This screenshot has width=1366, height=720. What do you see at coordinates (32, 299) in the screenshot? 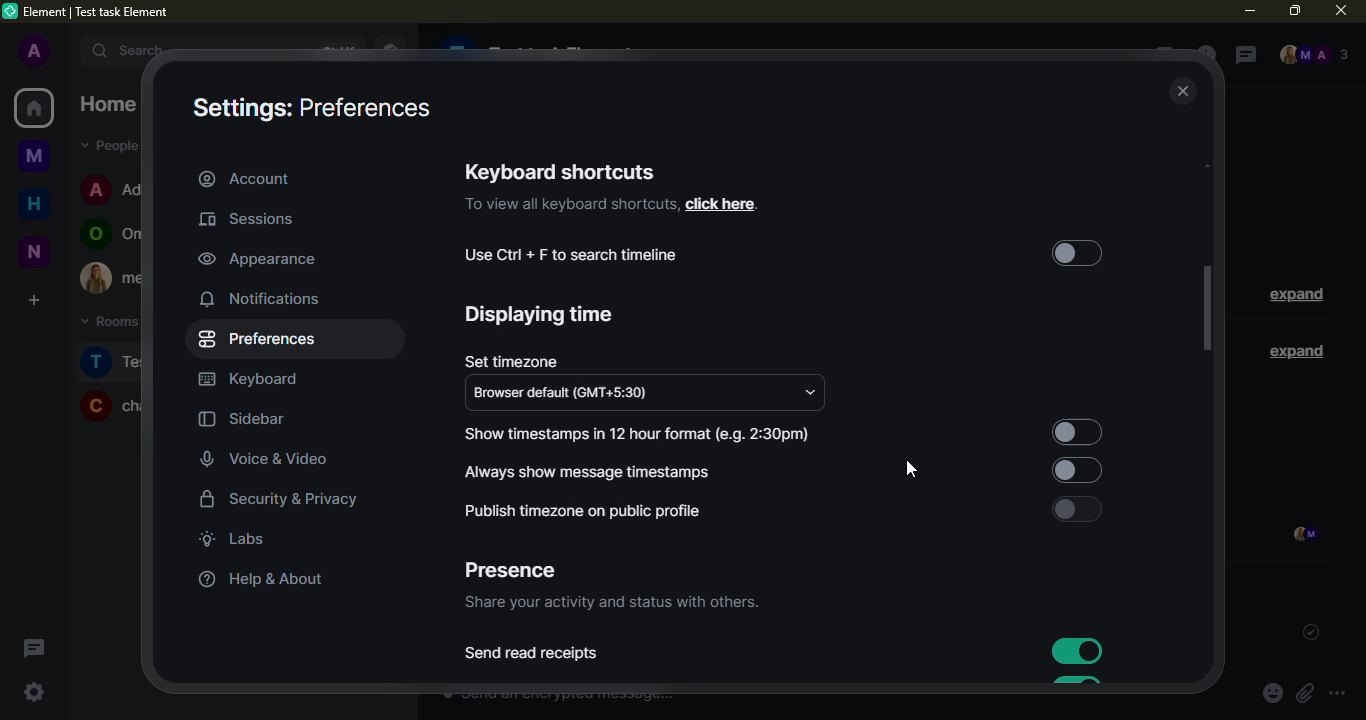
I see `create a space` at bounding box center [32, 299].